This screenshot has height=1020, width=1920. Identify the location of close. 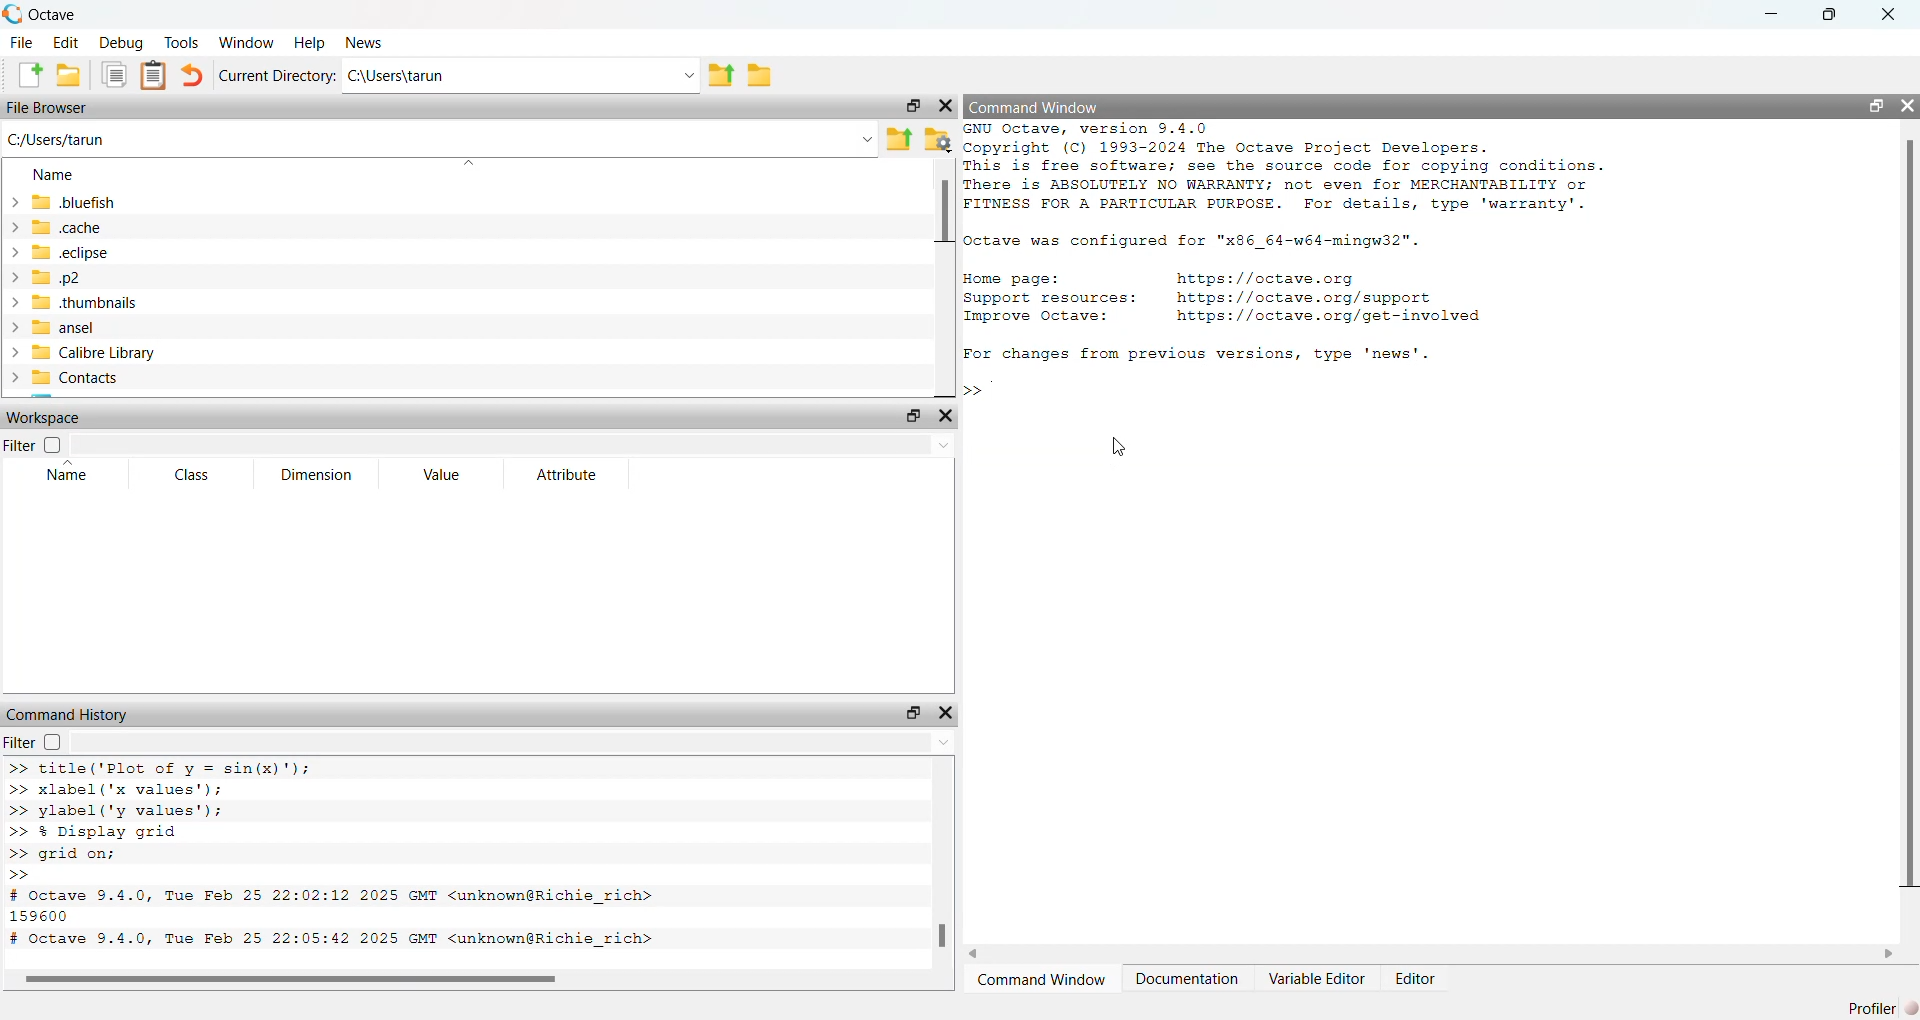
(1889, 15).